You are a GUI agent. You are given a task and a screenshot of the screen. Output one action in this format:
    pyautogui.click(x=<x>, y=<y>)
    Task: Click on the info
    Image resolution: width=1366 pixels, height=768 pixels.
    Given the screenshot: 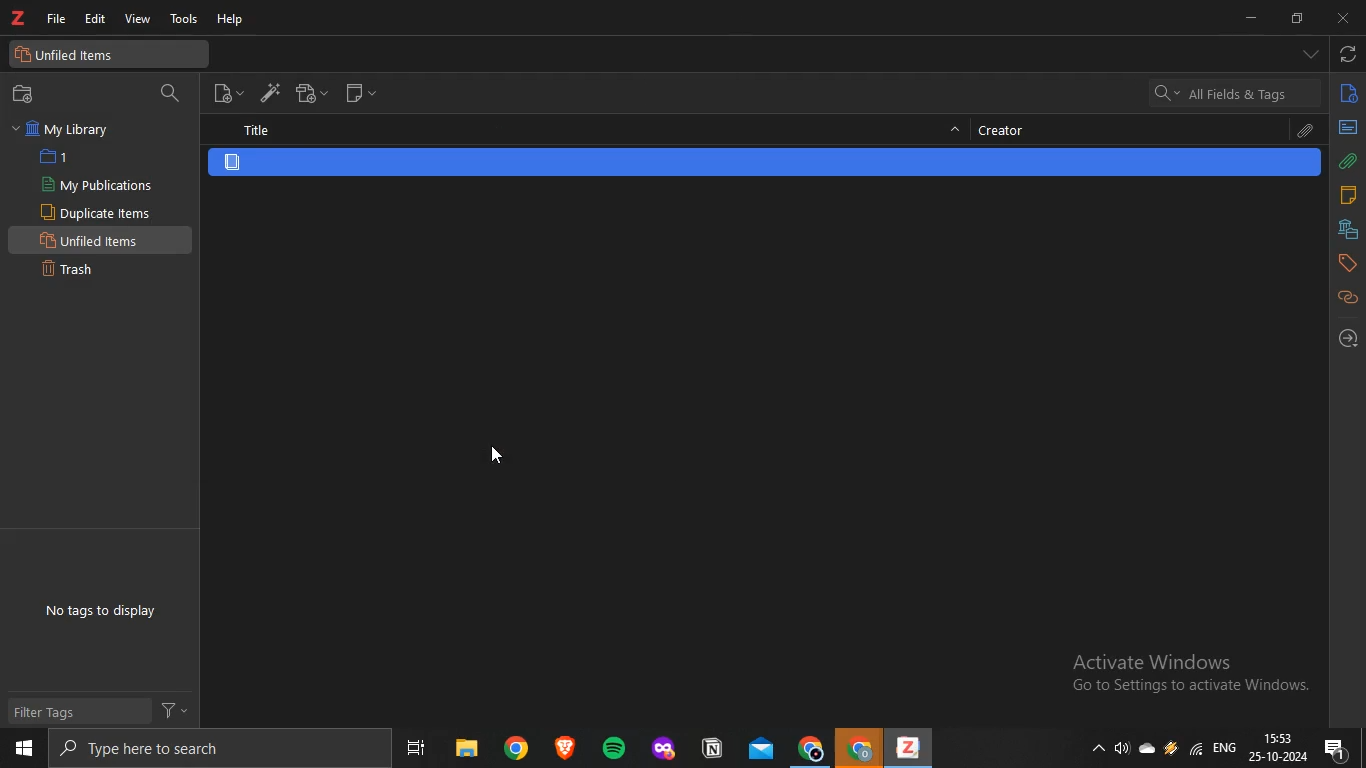 What is the action you would take?
    pyautogui.click(x=1349, y=97)
    